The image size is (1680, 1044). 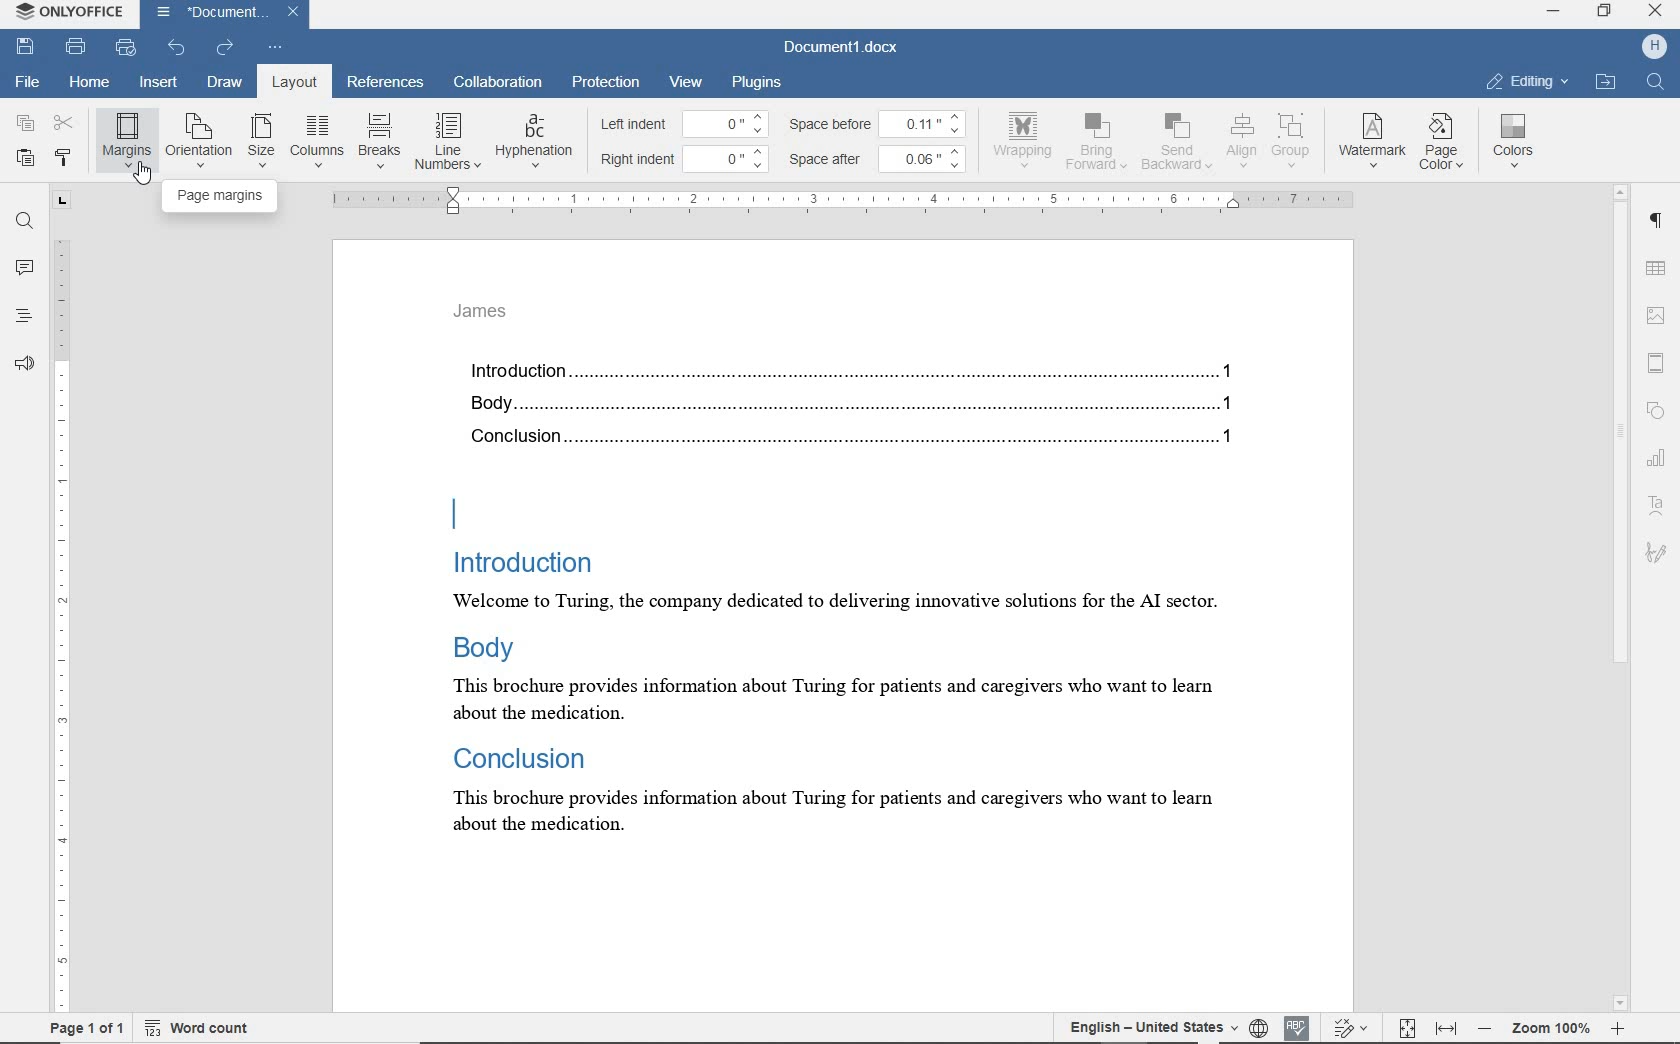 What do you see at coordinates (290, 82) in the screenshot?
I see `layout` at bounding box center [290, 82].